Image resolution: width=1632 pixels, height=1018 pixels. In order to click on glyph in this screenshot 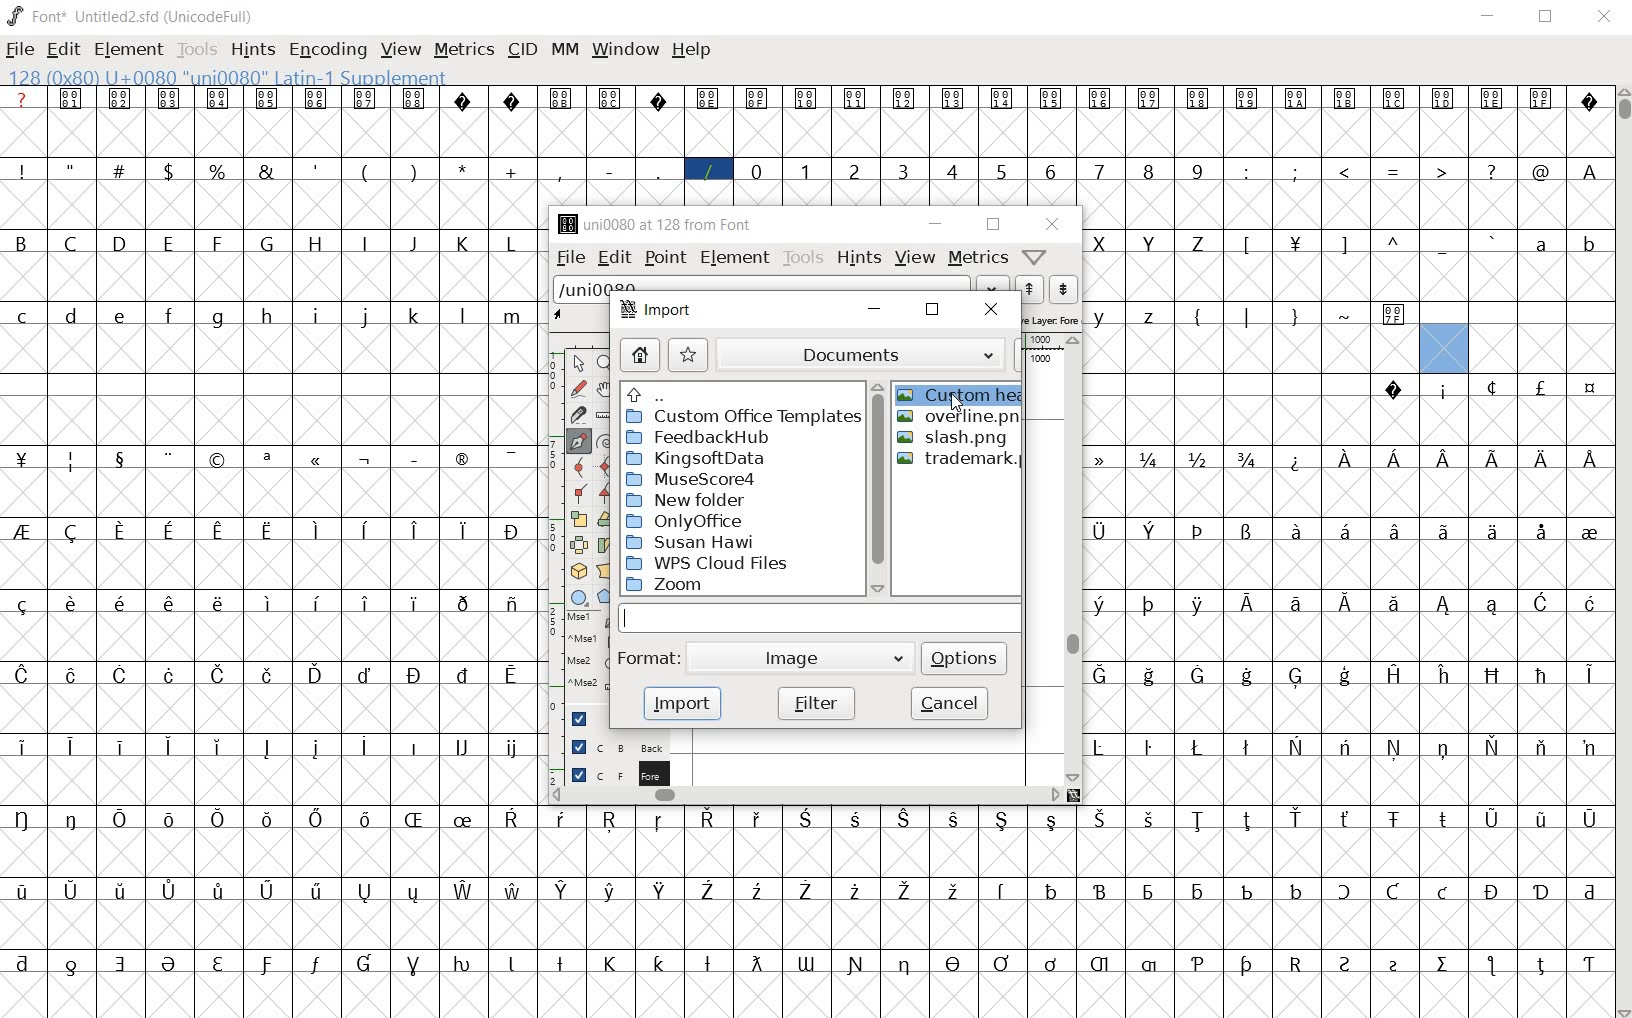, I will do `click(954, 890)`.